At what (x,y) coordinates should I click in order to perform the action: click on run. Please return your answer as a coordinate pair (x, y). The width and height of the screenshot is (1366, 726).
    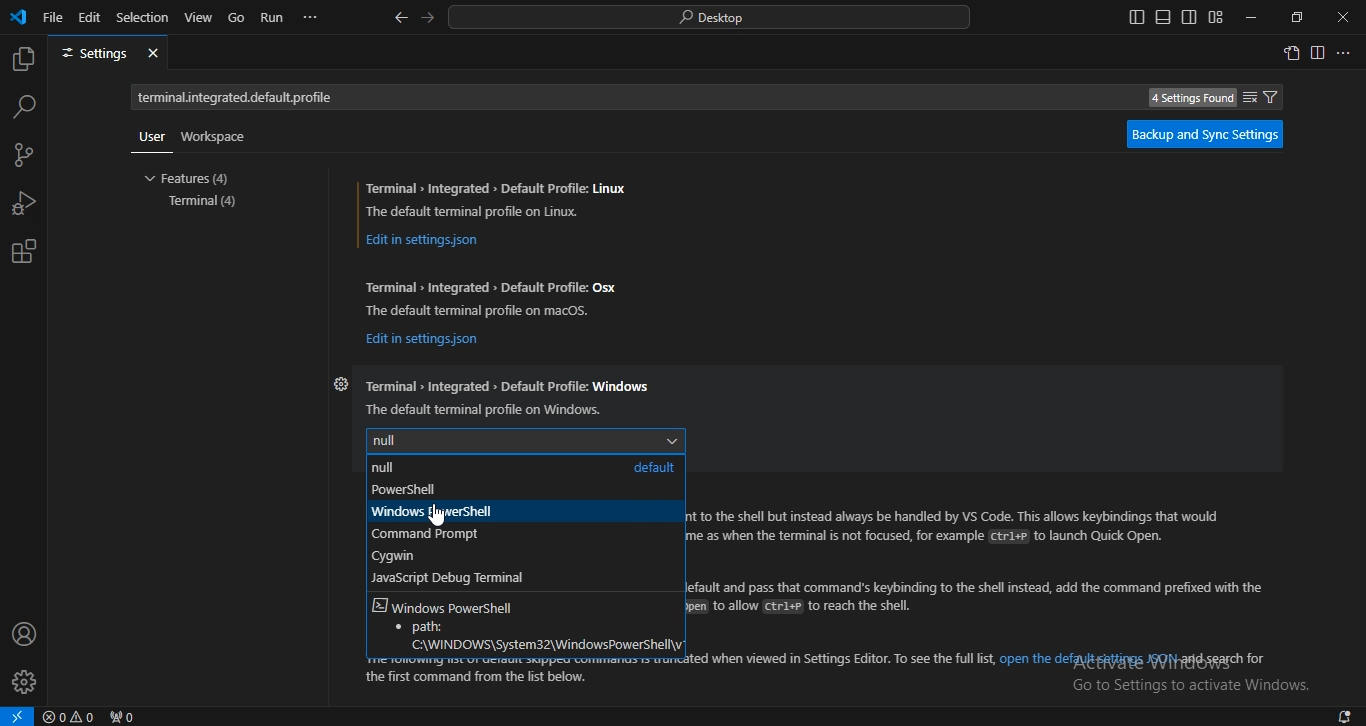
    Looking at the image, I should click on (271, 18).